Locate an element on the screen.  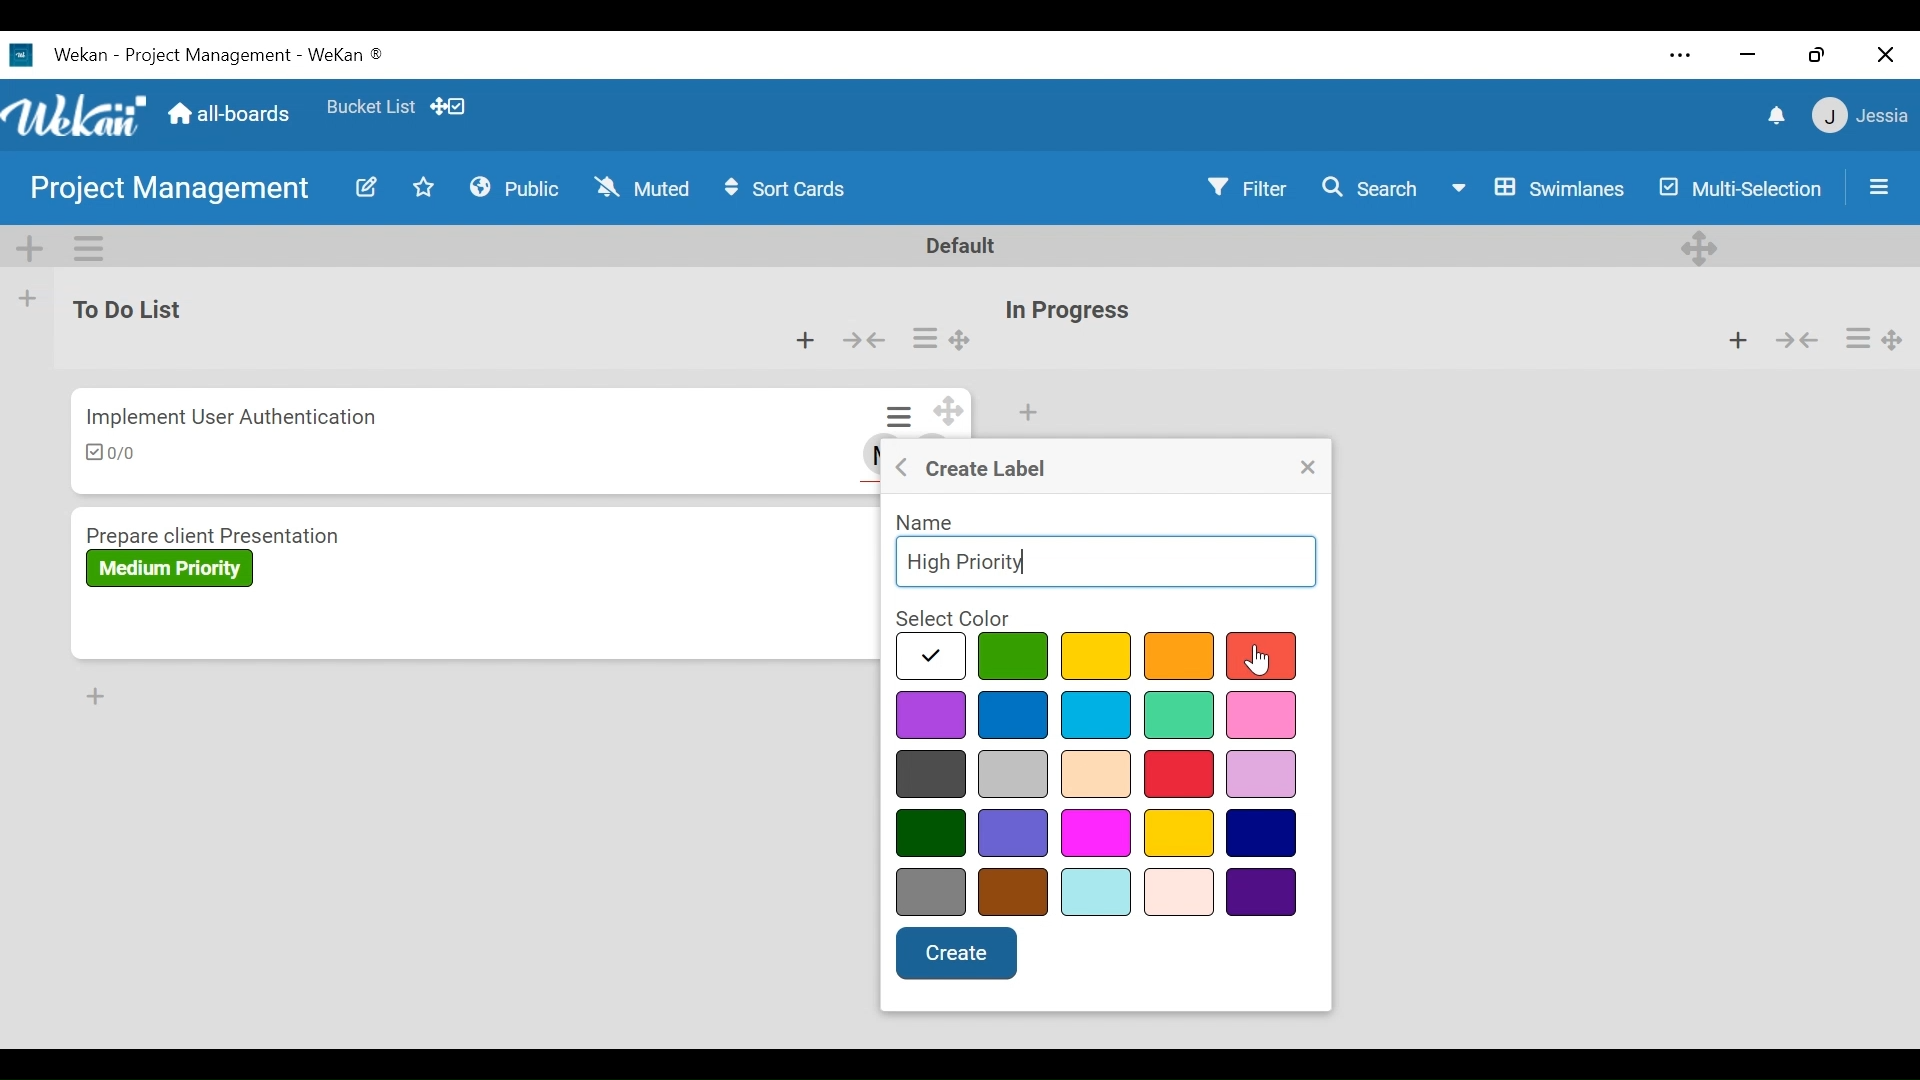
Add card to top of the list is located at coordinates (1027, 413).